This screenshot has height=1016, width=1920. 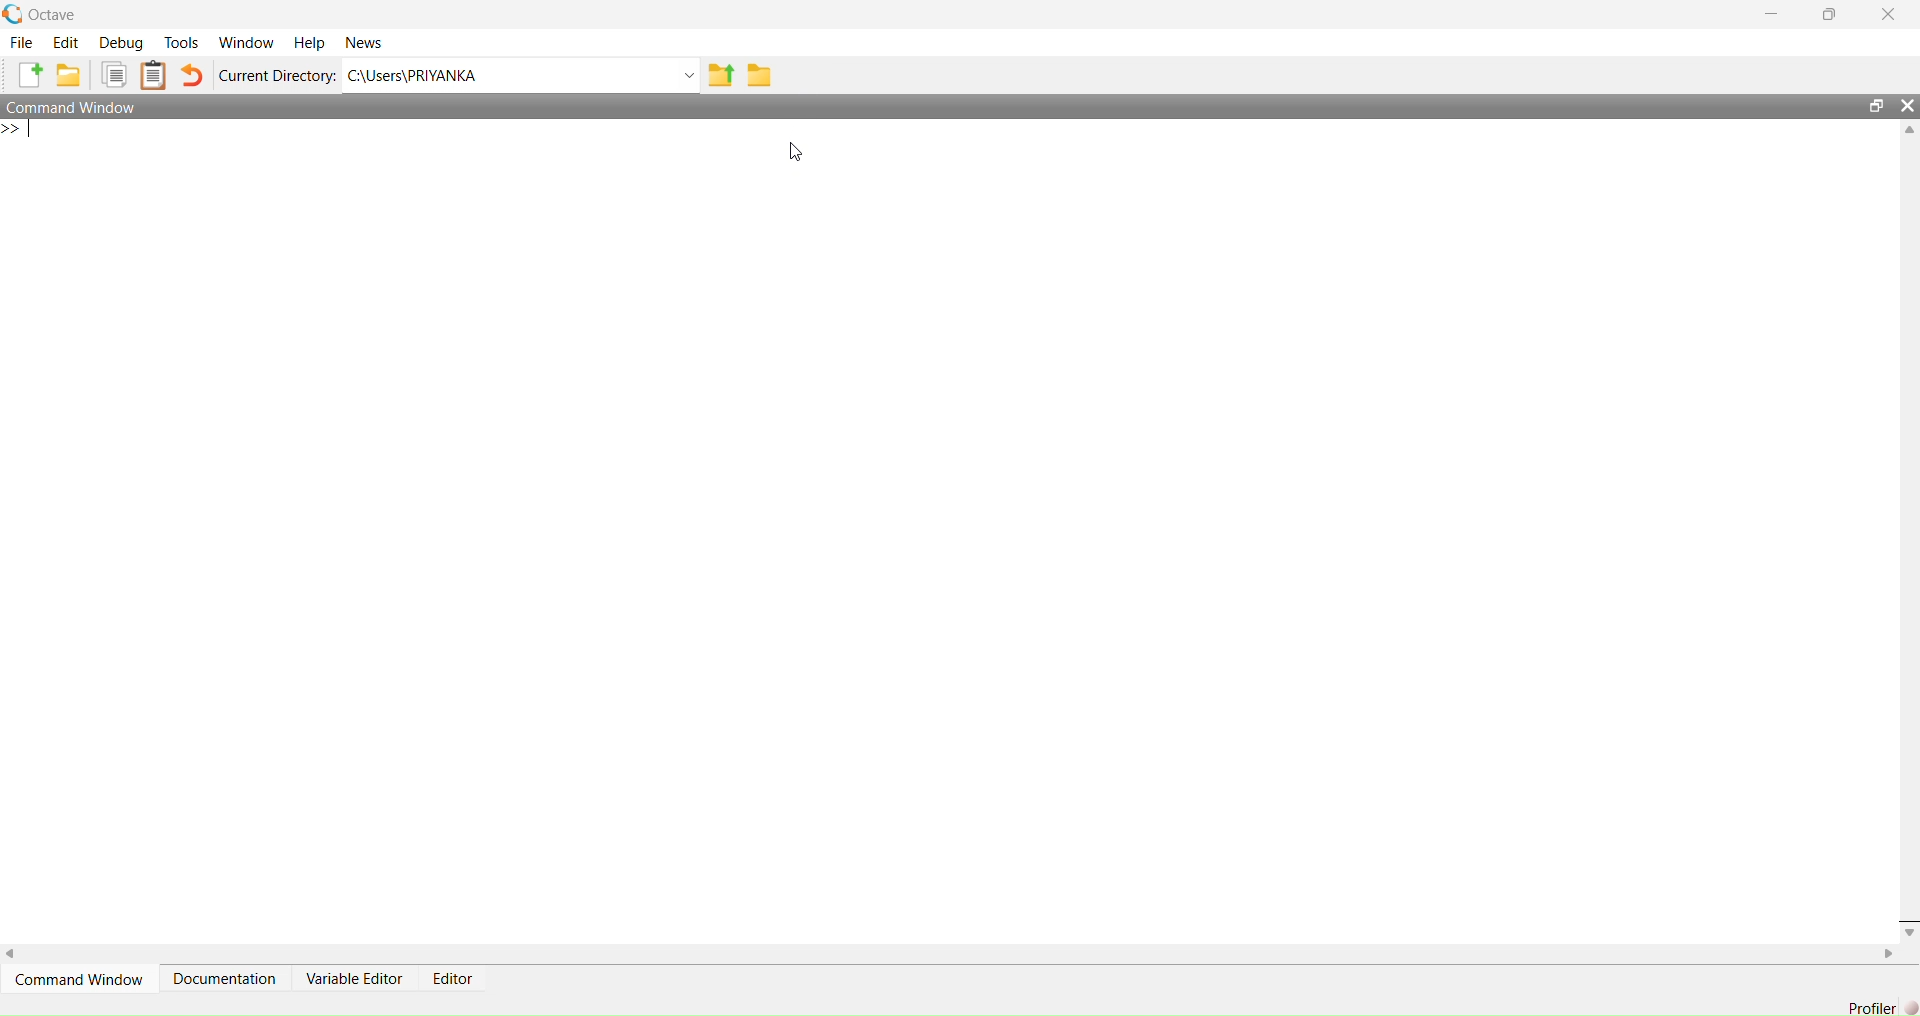 What do you see at coordinates (181, 43) in the screenshot?
I see `Tools` at bounding box center [181, 43].